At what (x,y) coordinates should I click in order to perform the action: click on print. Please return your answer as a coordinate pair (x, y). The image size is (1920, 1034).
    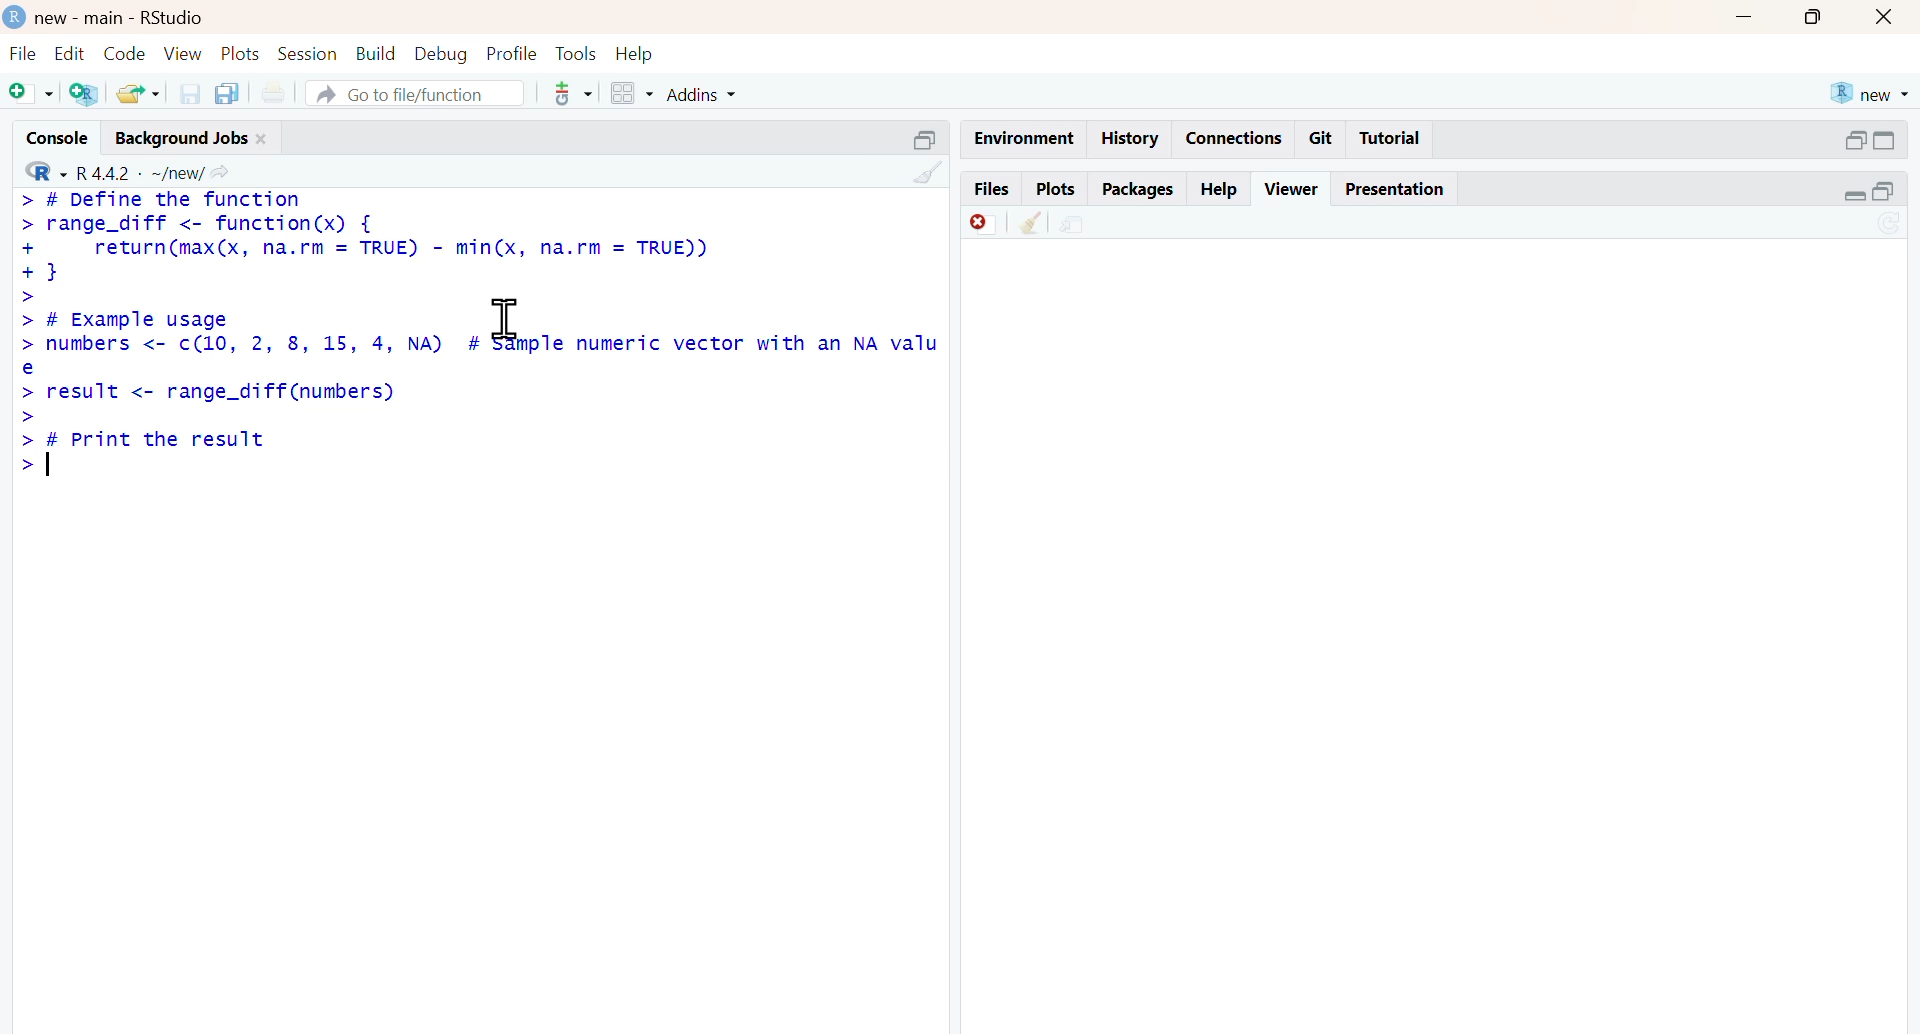
    Looking at the image, I should click on (274, 94).